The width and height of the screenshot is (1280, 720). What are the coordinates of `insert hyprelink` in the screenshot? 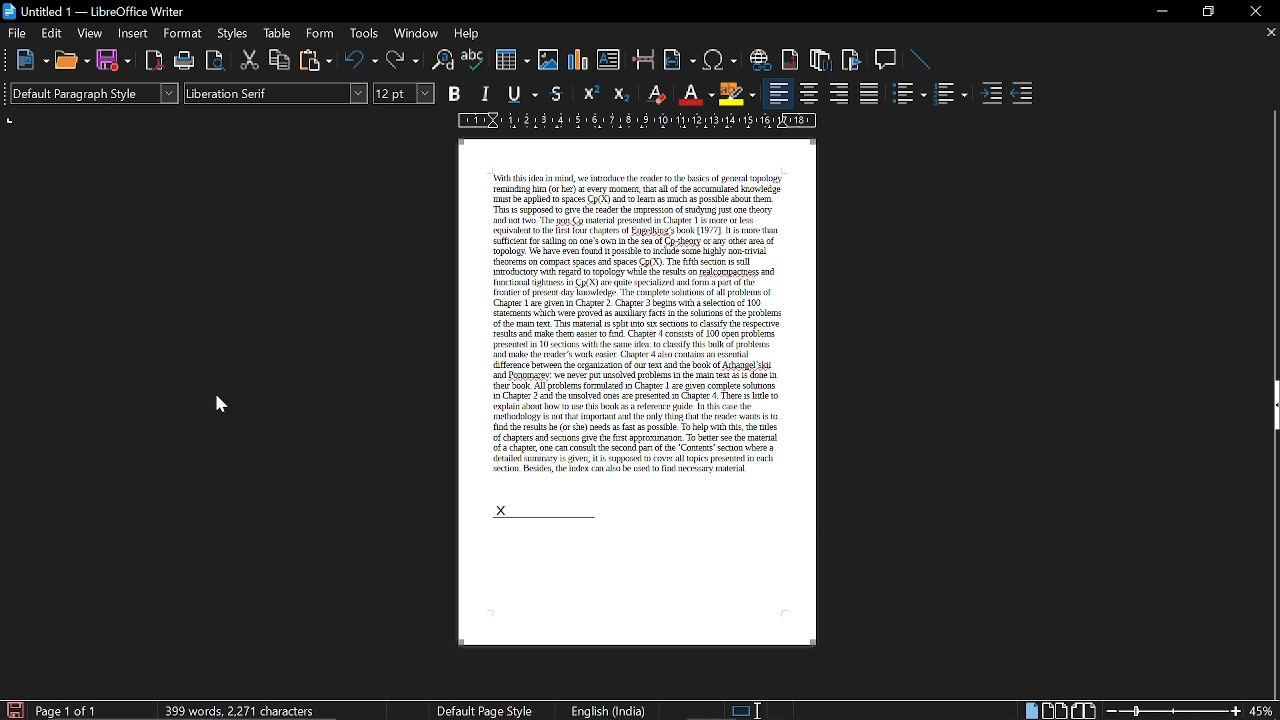 It's located at (760, 59).